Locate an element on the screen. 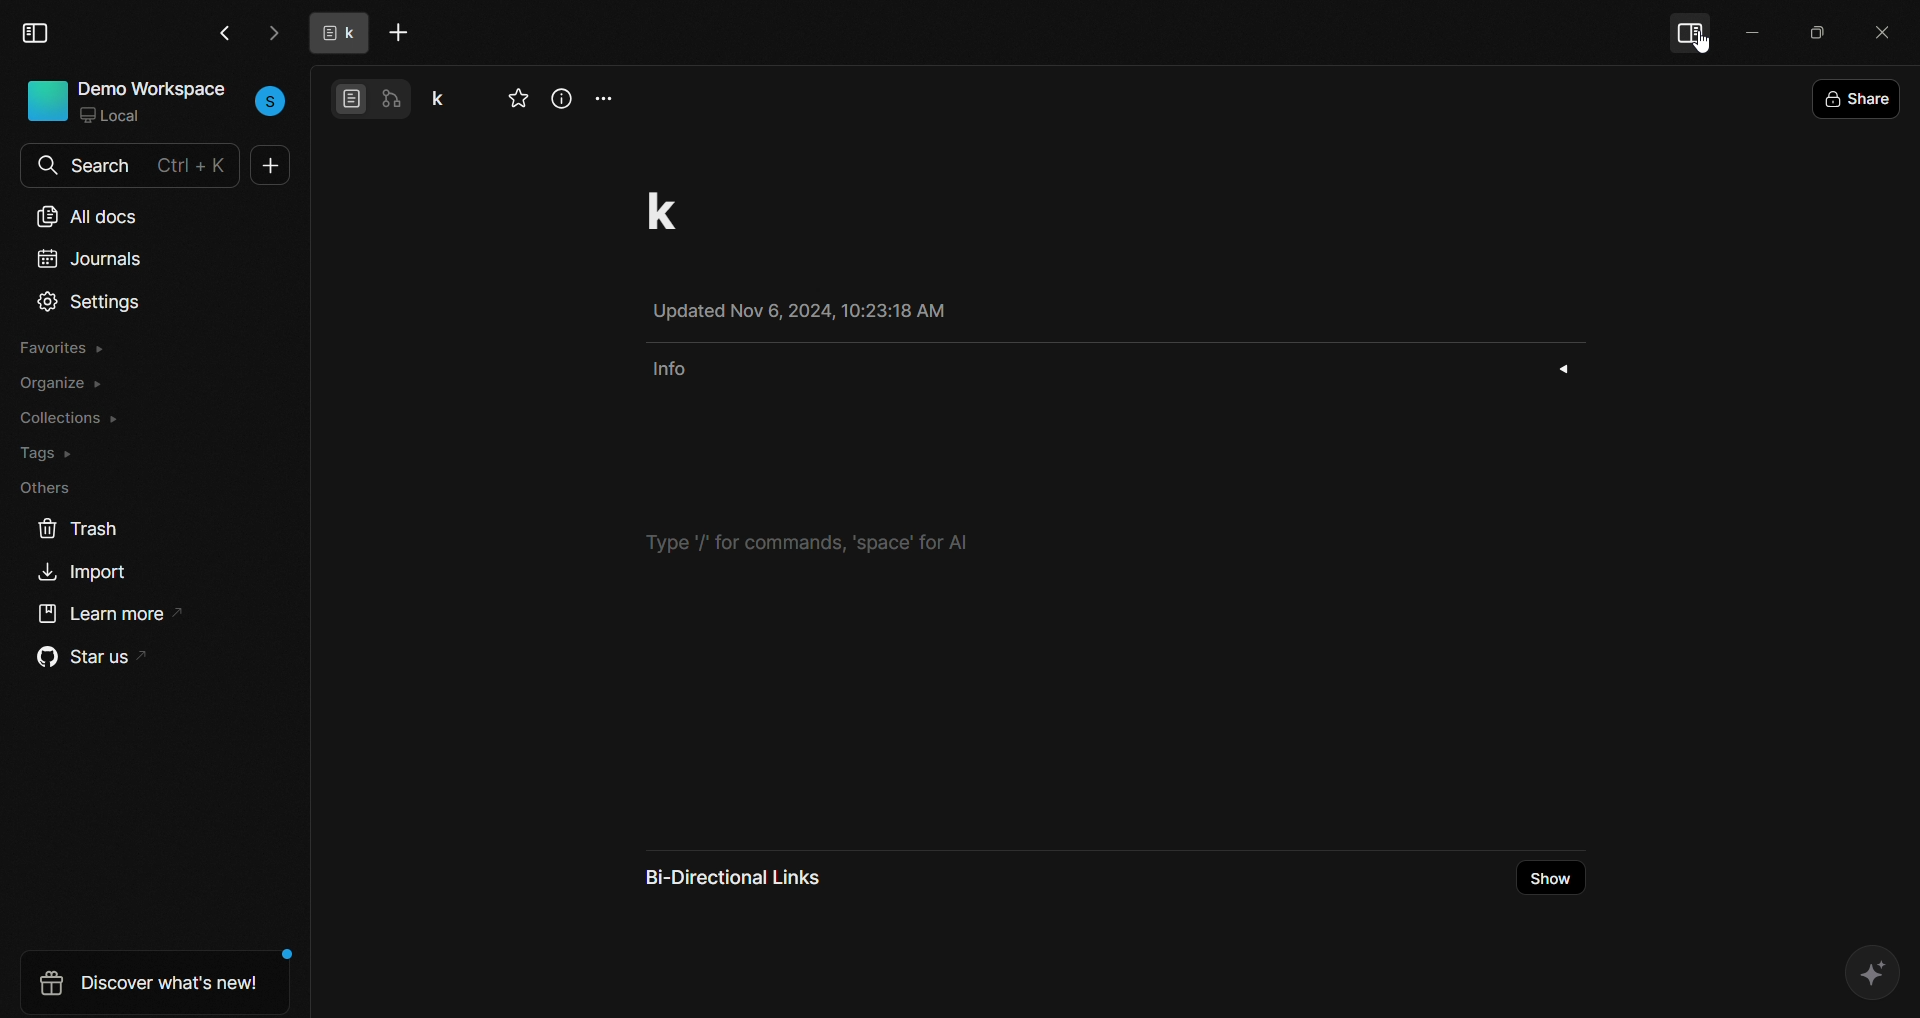 This screenshot has height=1018, width=1920. view info is located at coordinates (563, 99).